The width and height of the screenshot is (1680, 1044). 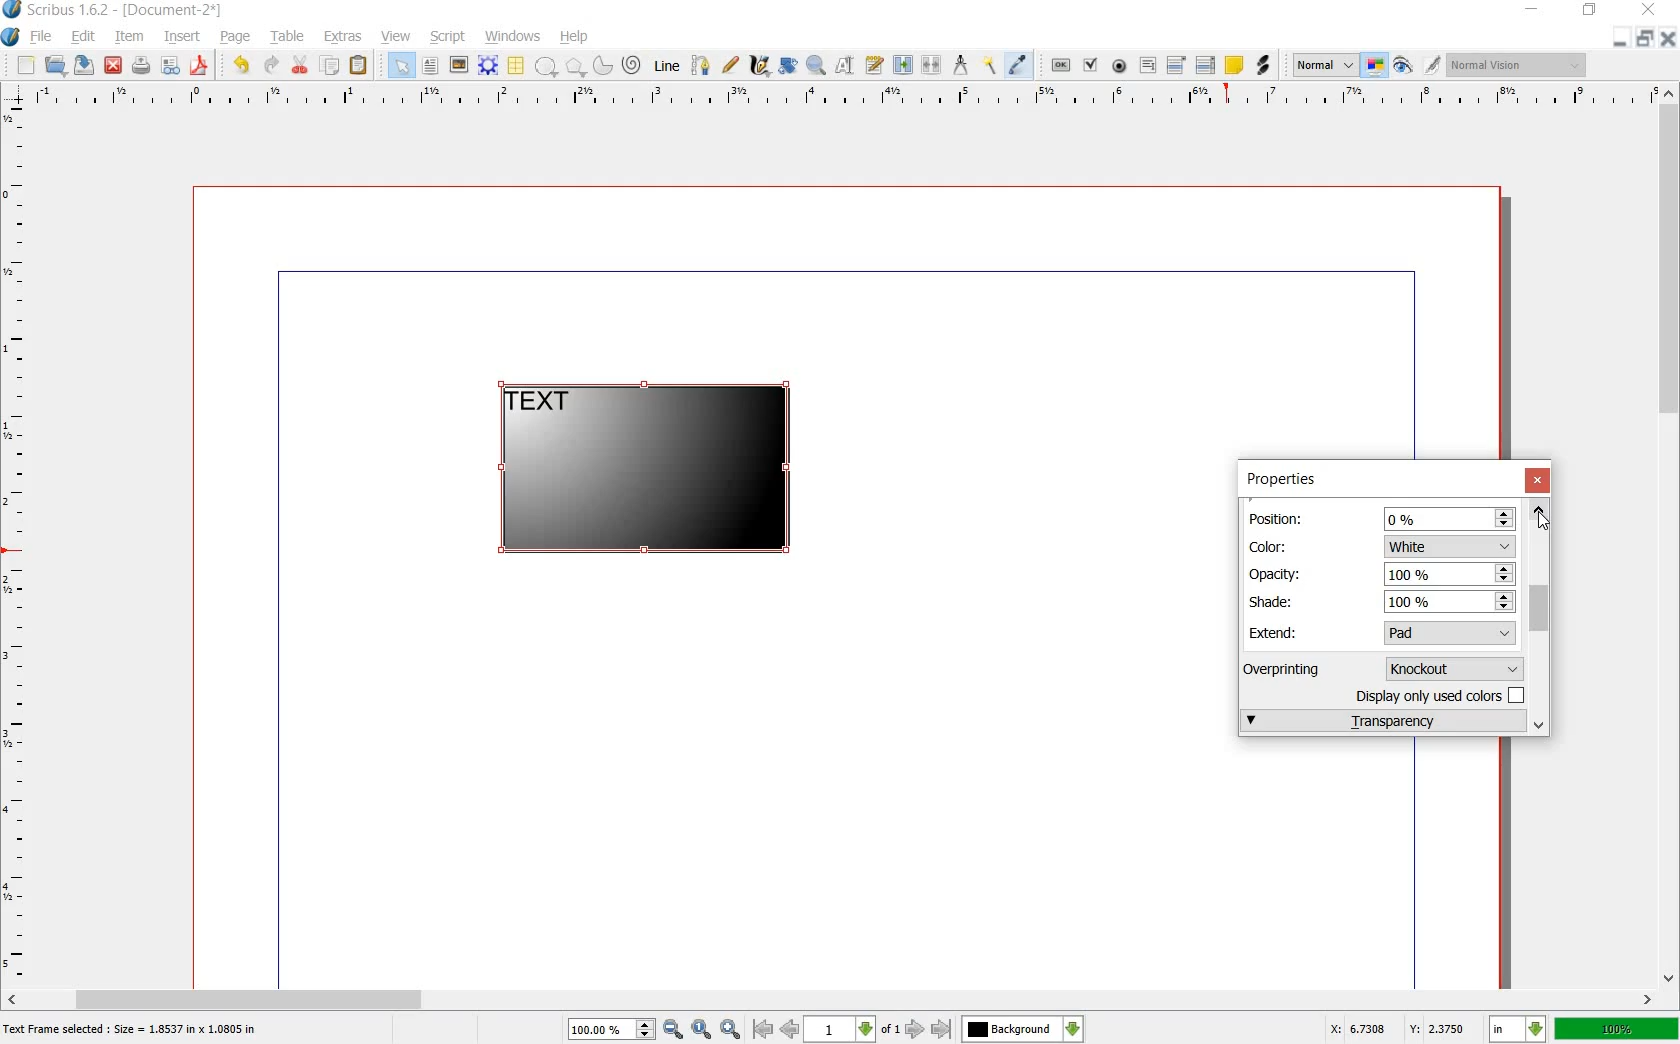 I want to click on render frame, so click(x=488, y=66).